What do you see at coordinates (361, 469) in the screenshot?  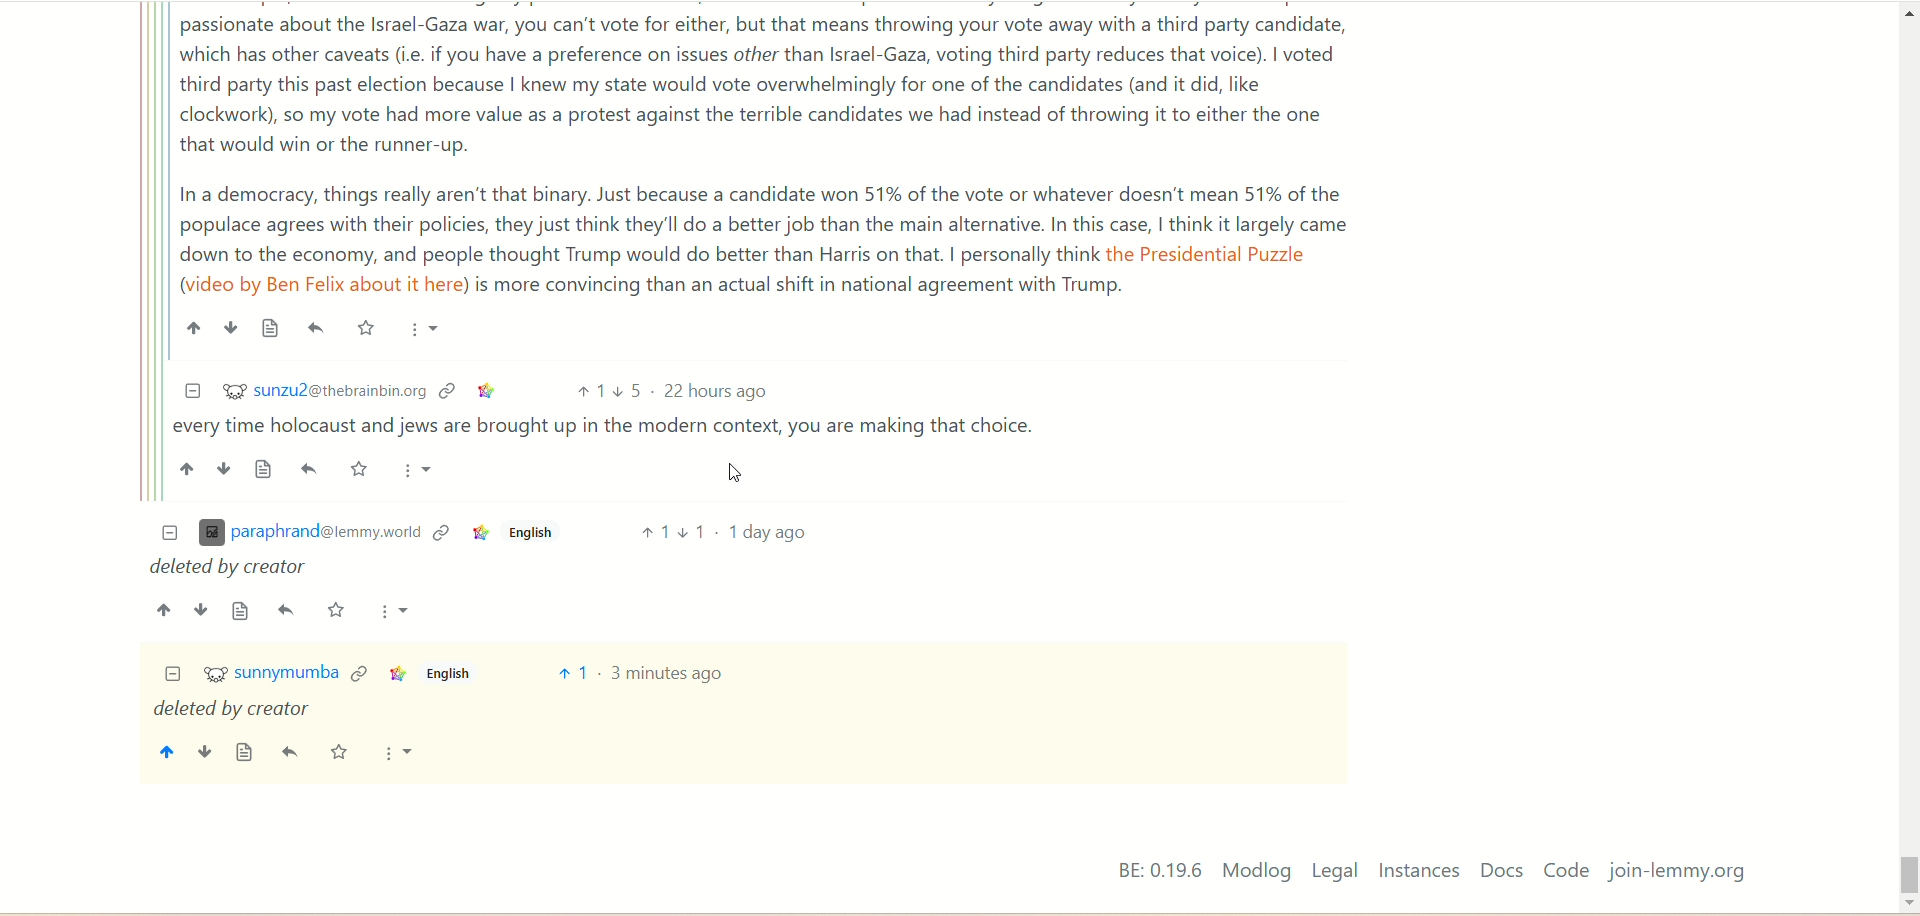 I see `Starred` at bounding box center [361, 469].